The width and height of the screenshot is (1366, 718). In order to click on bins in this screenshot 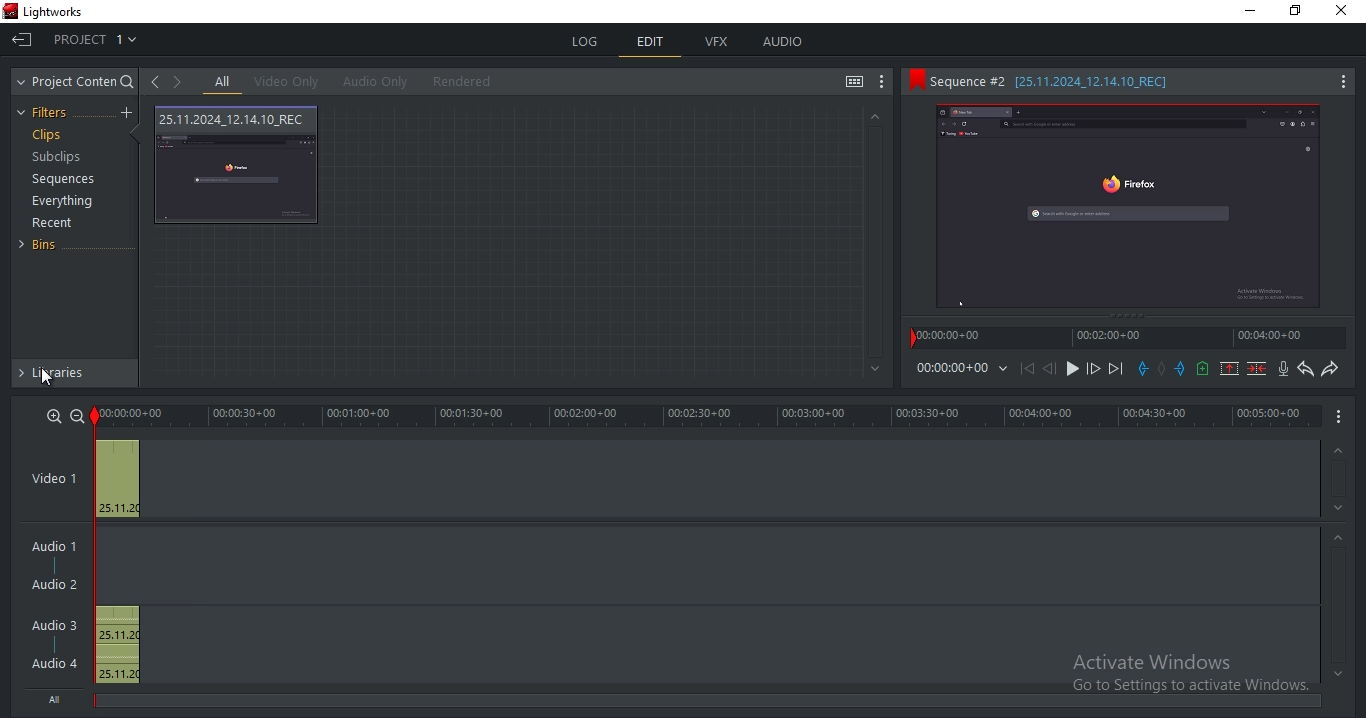, I will do `click(46, 245)`.